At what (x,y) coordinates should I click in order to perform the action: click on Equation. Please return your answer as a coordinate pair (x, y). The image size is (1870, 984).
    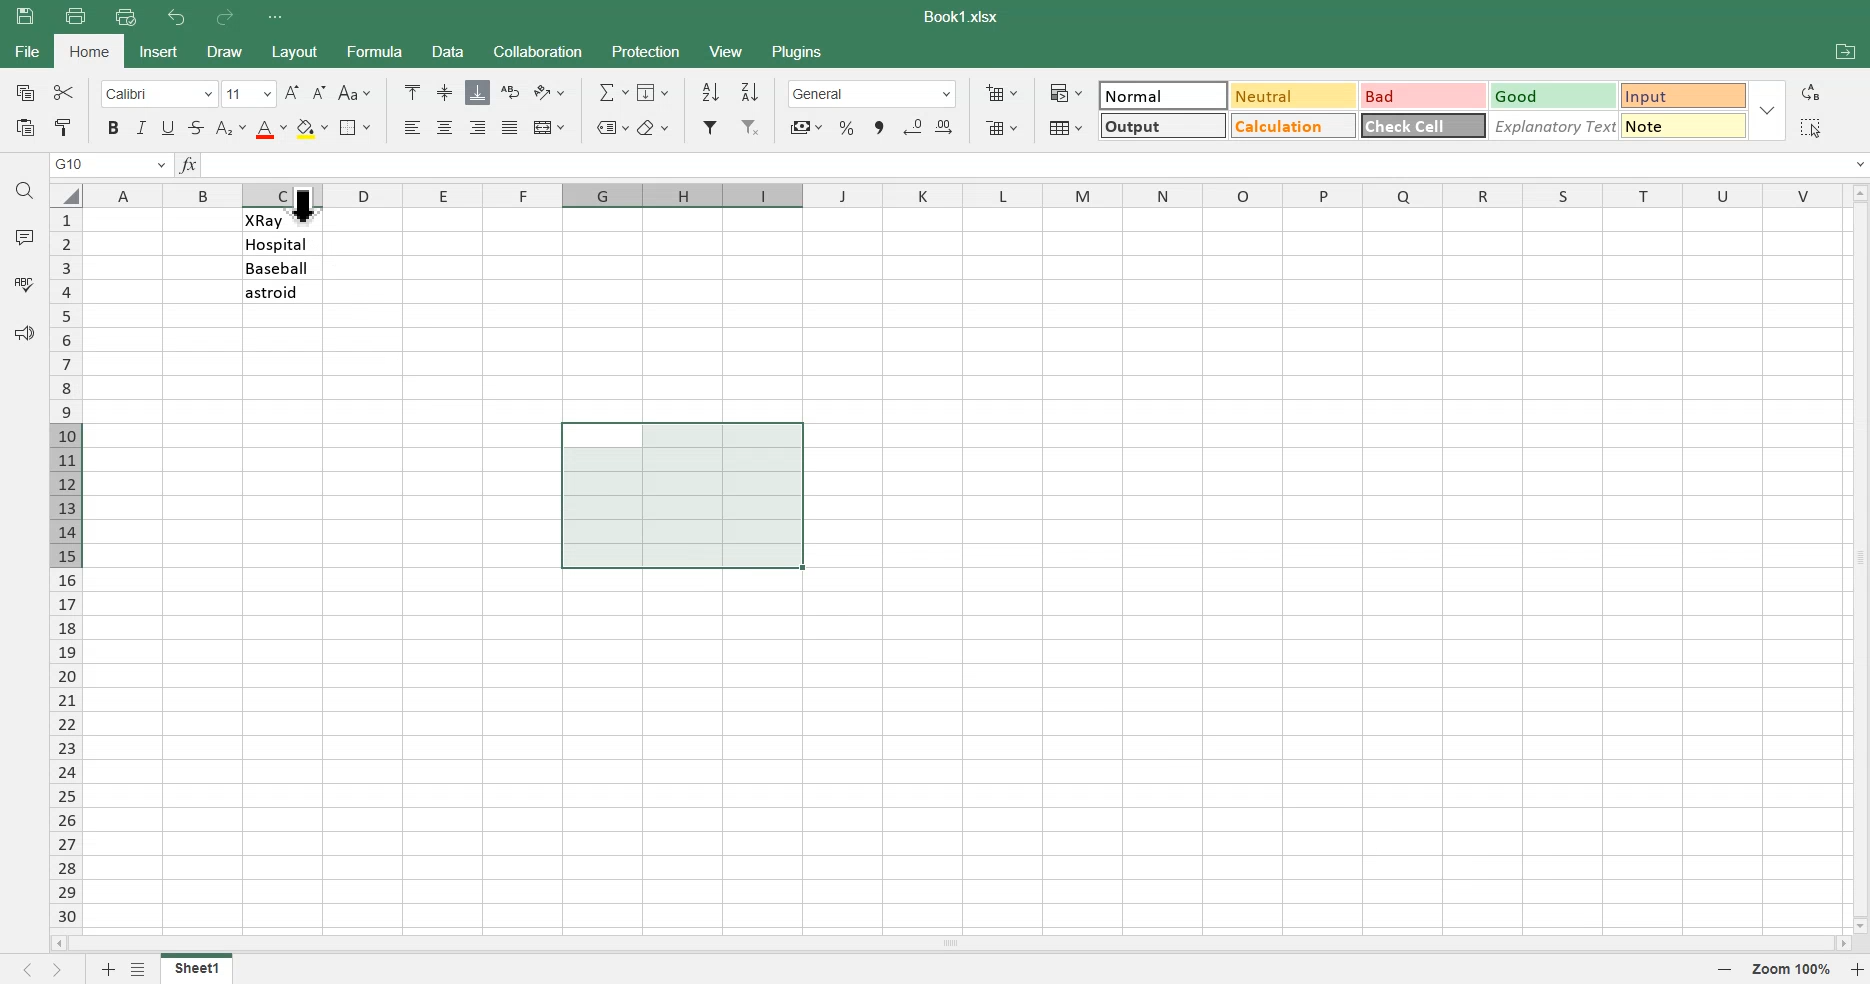
    Looking at the image, I should click on (612, 91).